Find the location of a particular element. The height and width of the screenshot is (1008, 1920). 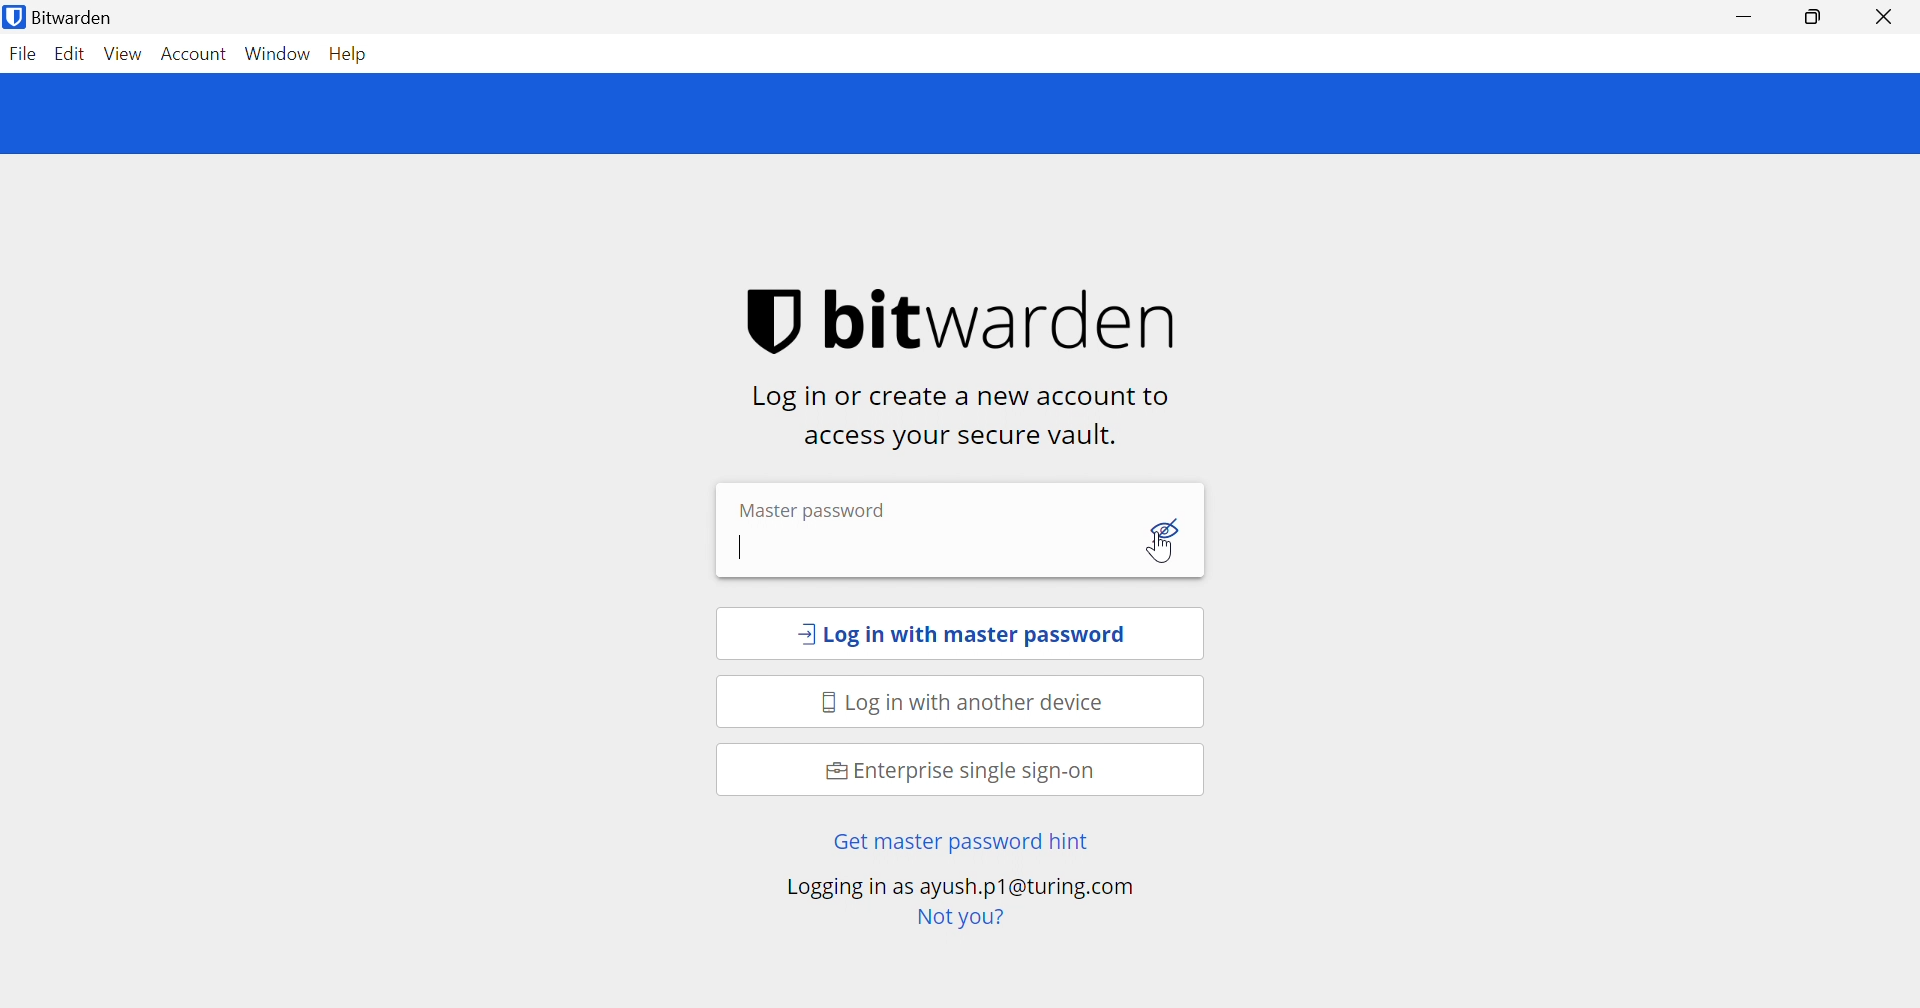

Log in with another device is located at coordinates (968, 704).